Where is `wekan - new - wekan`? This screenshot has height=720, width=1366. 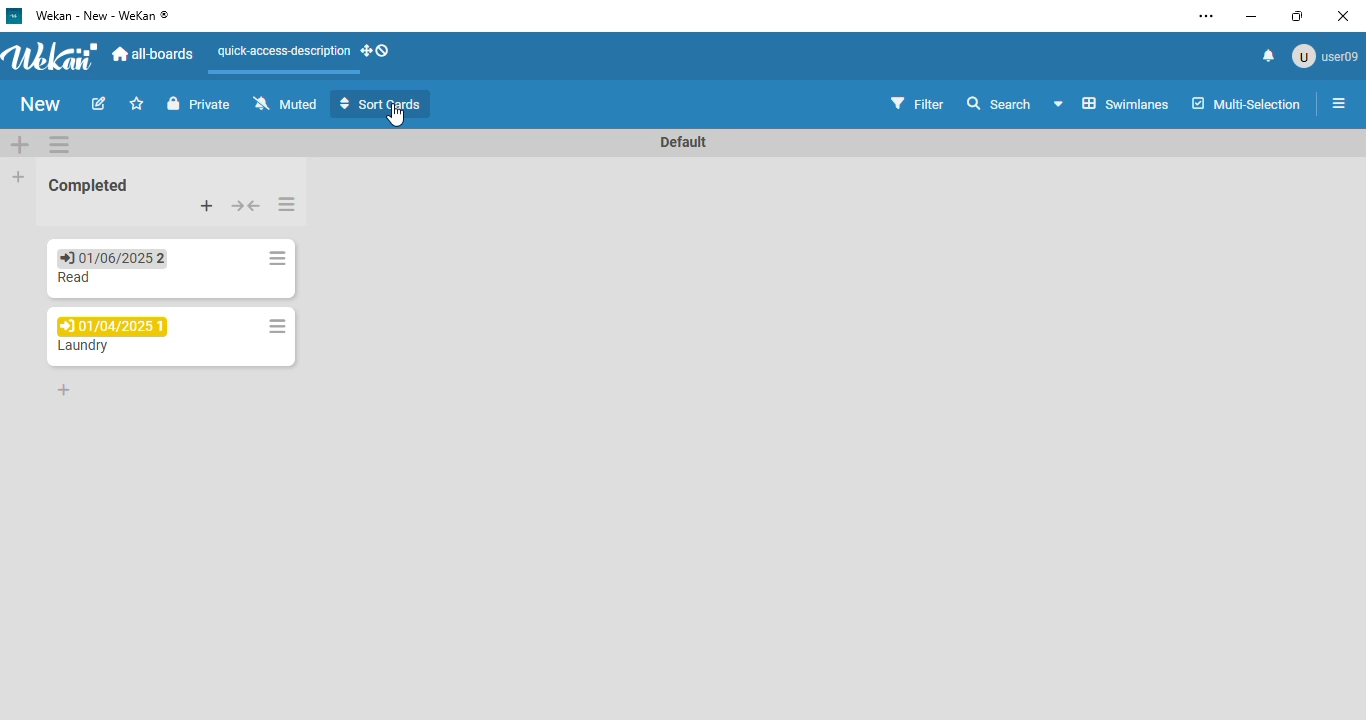 wekan - new - wekan is located at coordinates (101, 15).